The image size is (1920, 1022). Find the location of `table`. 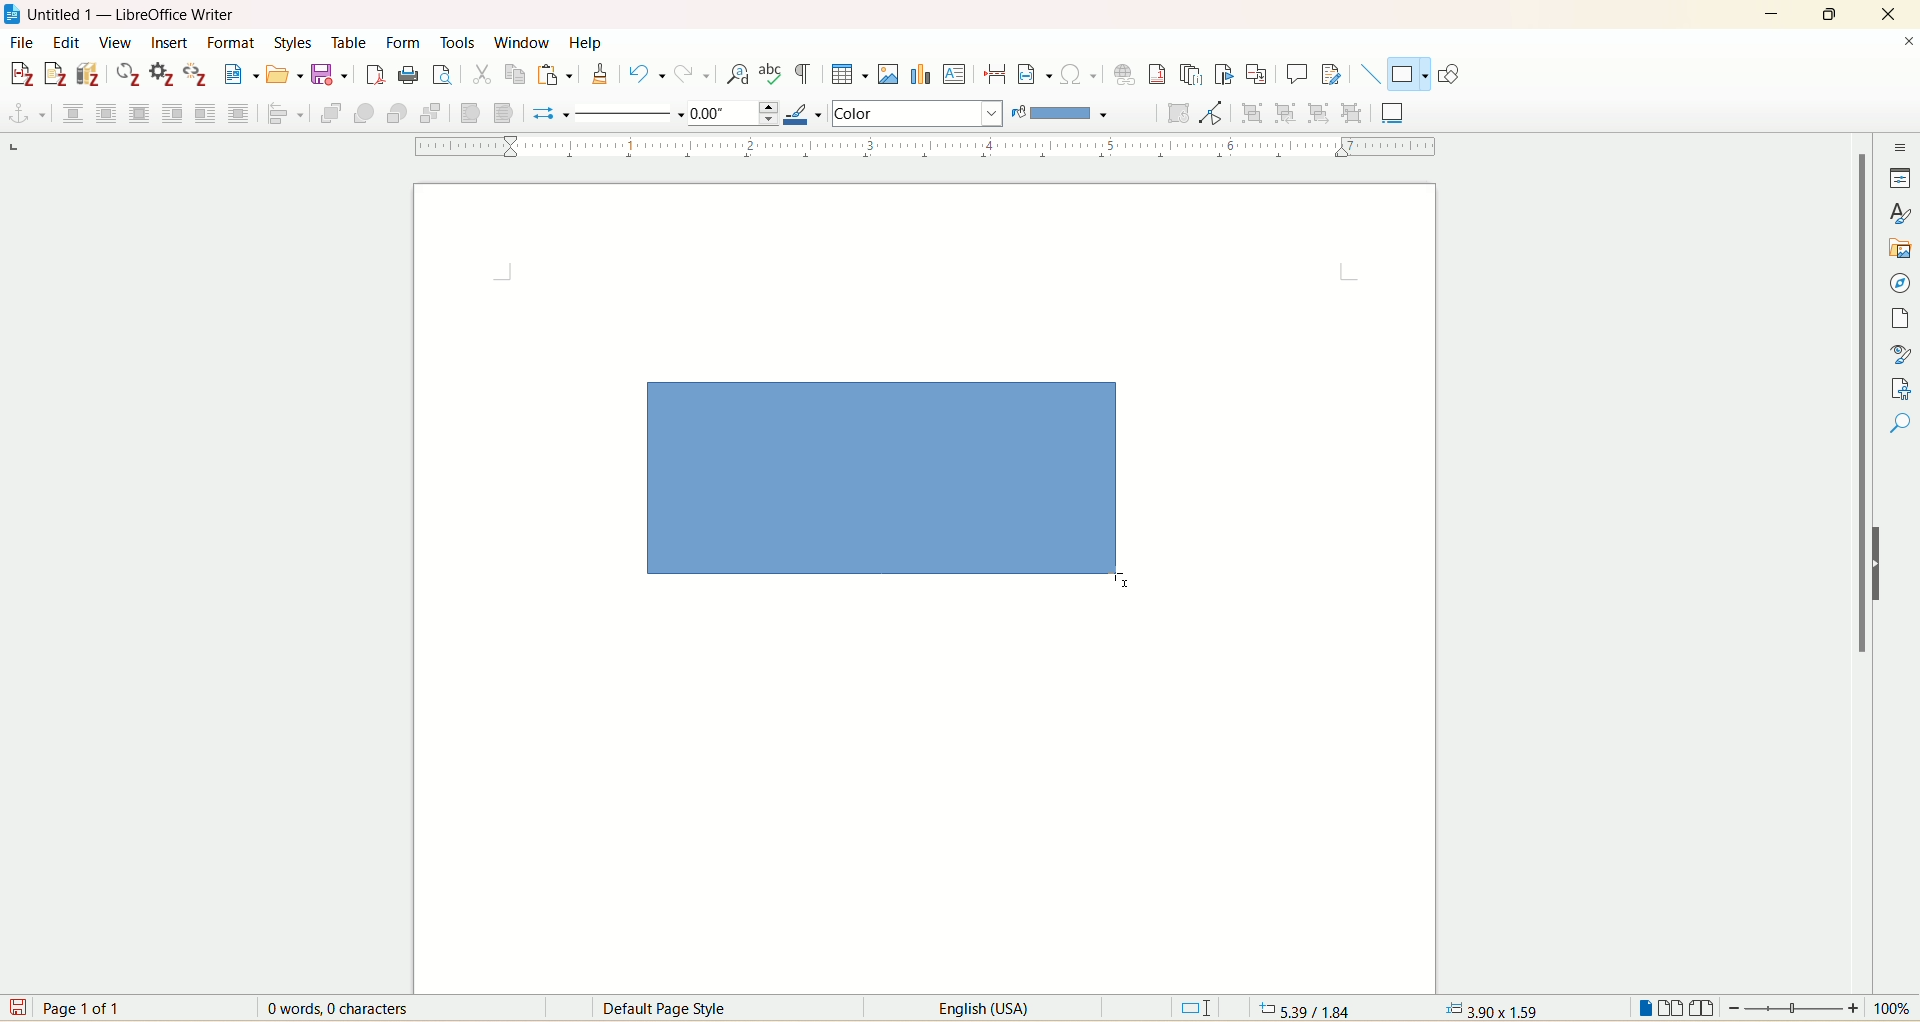

table is located at coordinates (355, 42).